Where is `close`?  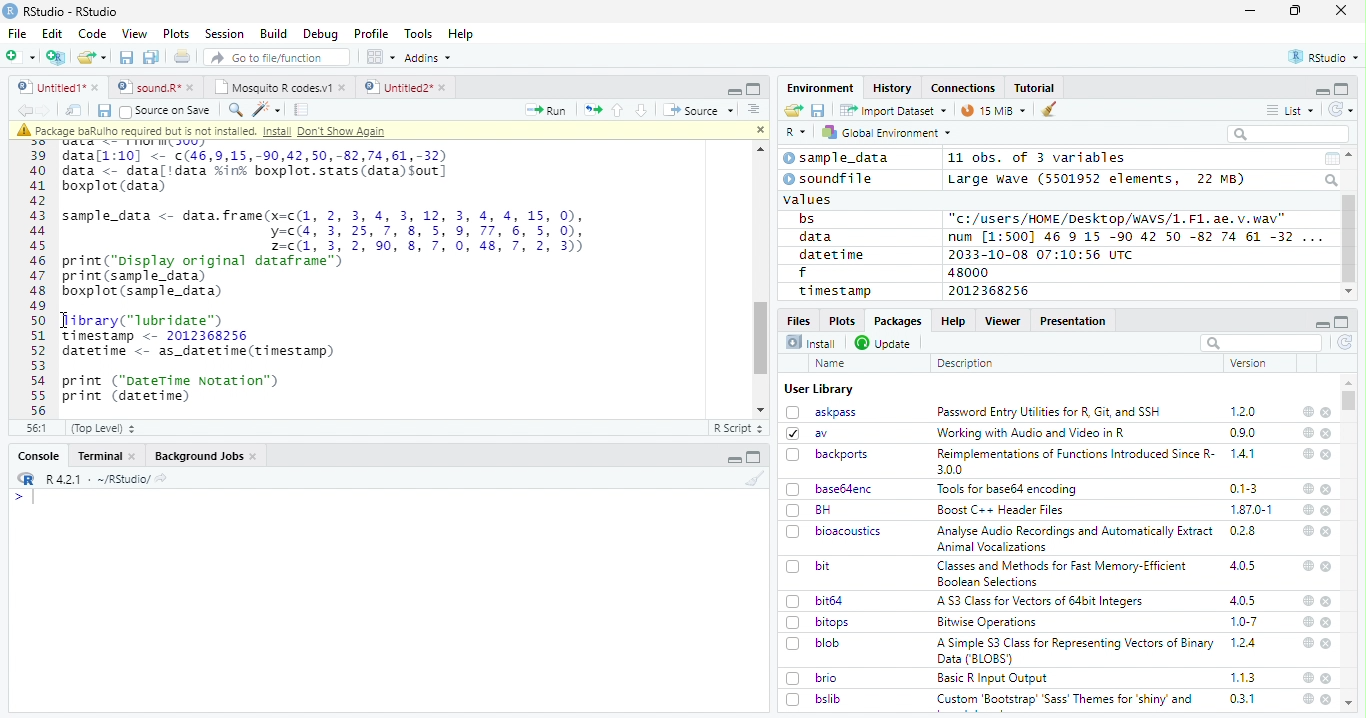 close is located at coordinates (1327, 434).